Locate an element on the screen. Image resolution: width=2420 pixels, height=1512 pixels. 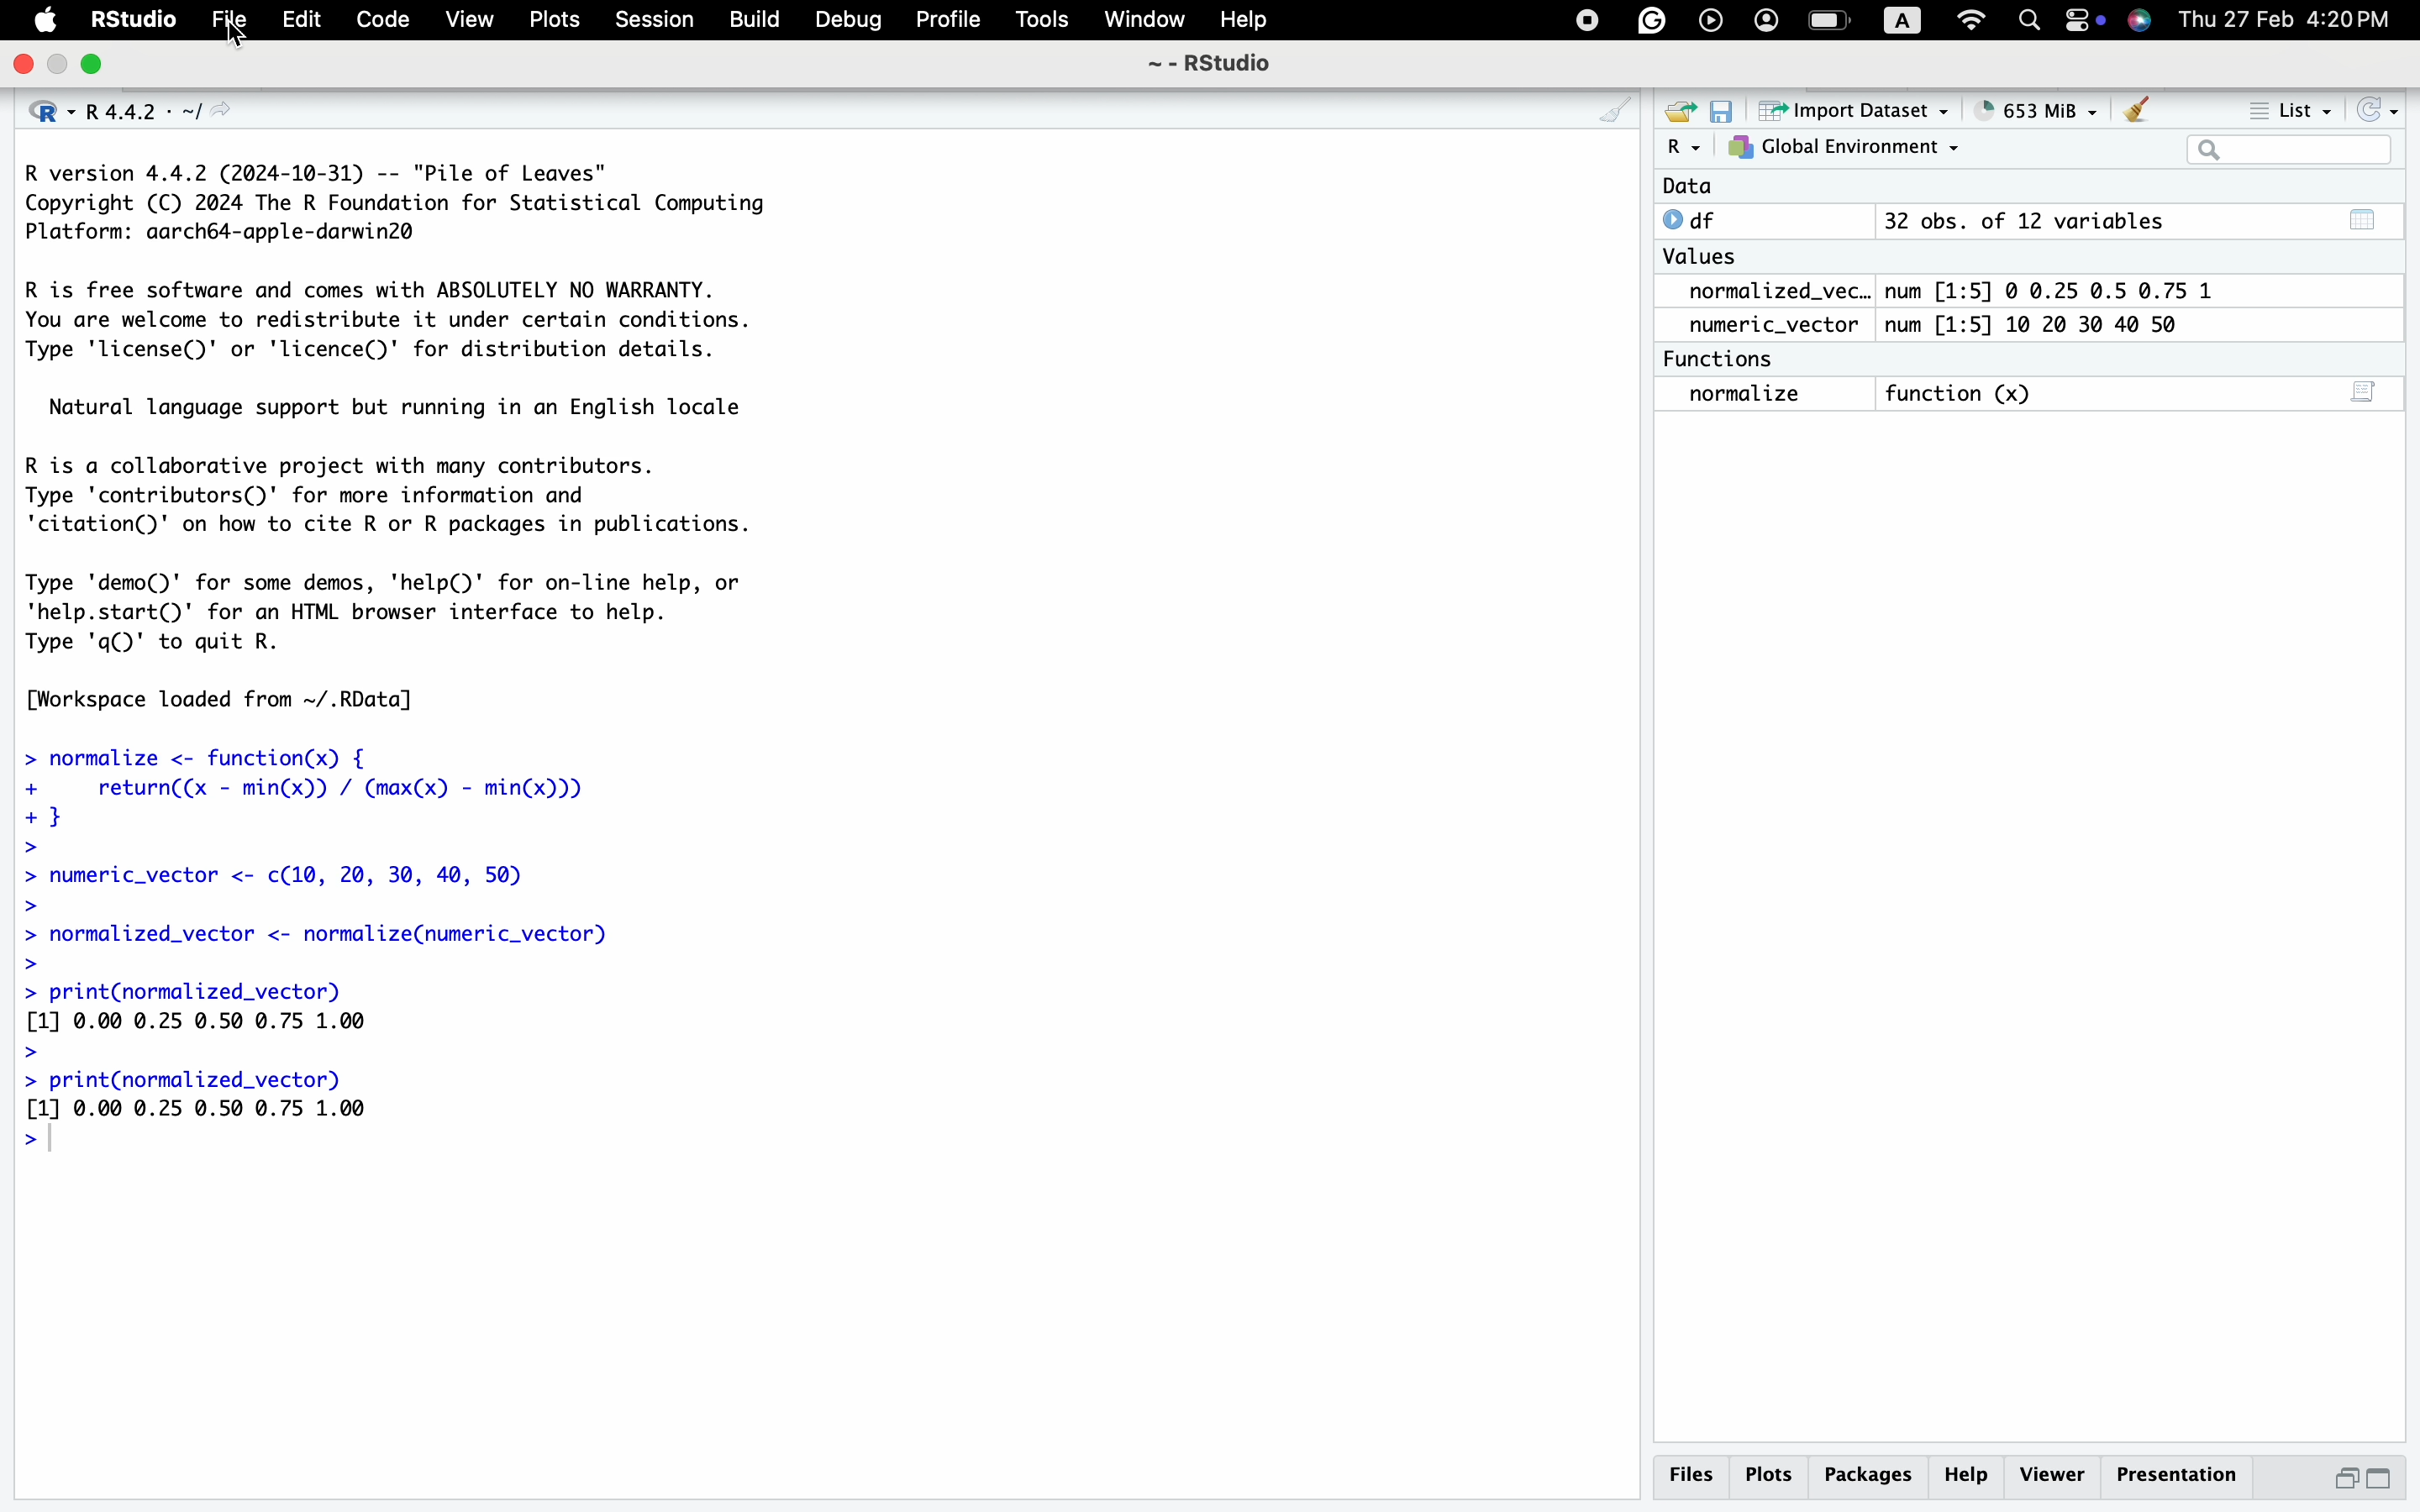
df is located at coordinates (1697, 219).